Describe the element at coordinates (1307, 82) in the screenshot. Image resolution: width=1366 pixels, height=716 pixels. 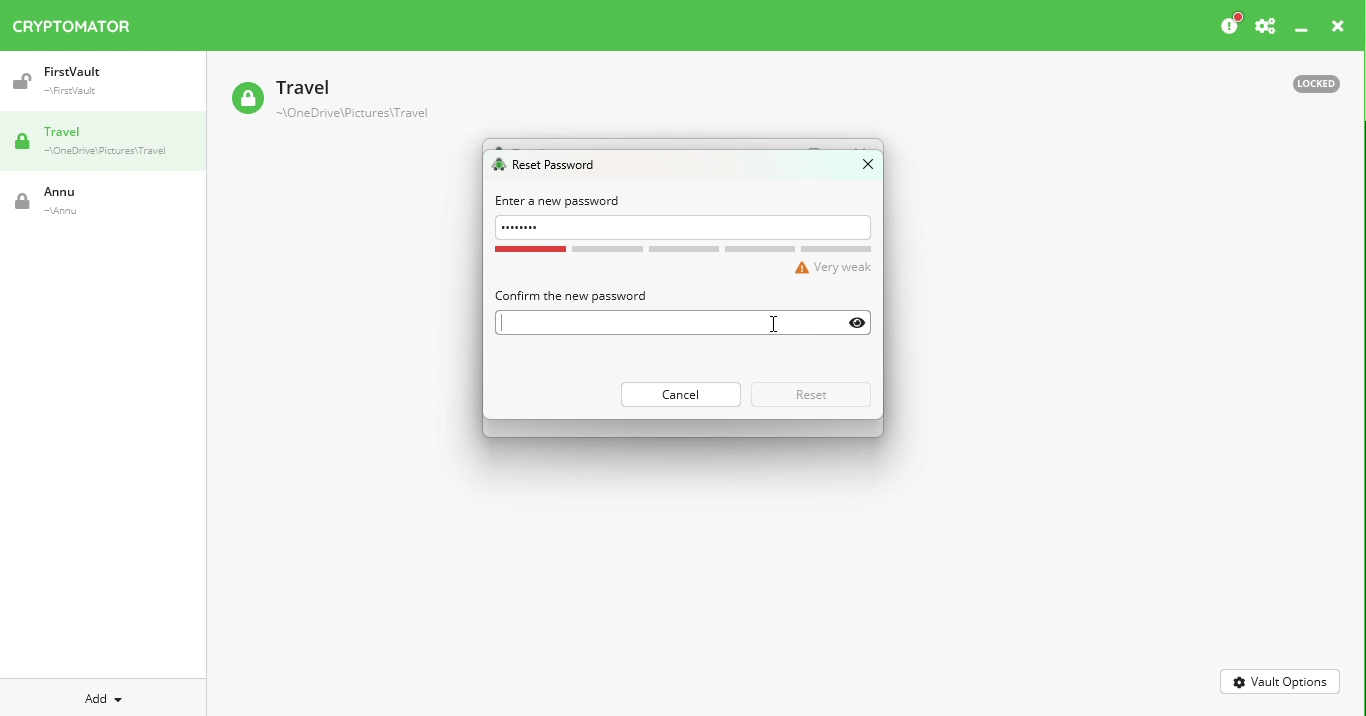
I see `Locked` at that location.